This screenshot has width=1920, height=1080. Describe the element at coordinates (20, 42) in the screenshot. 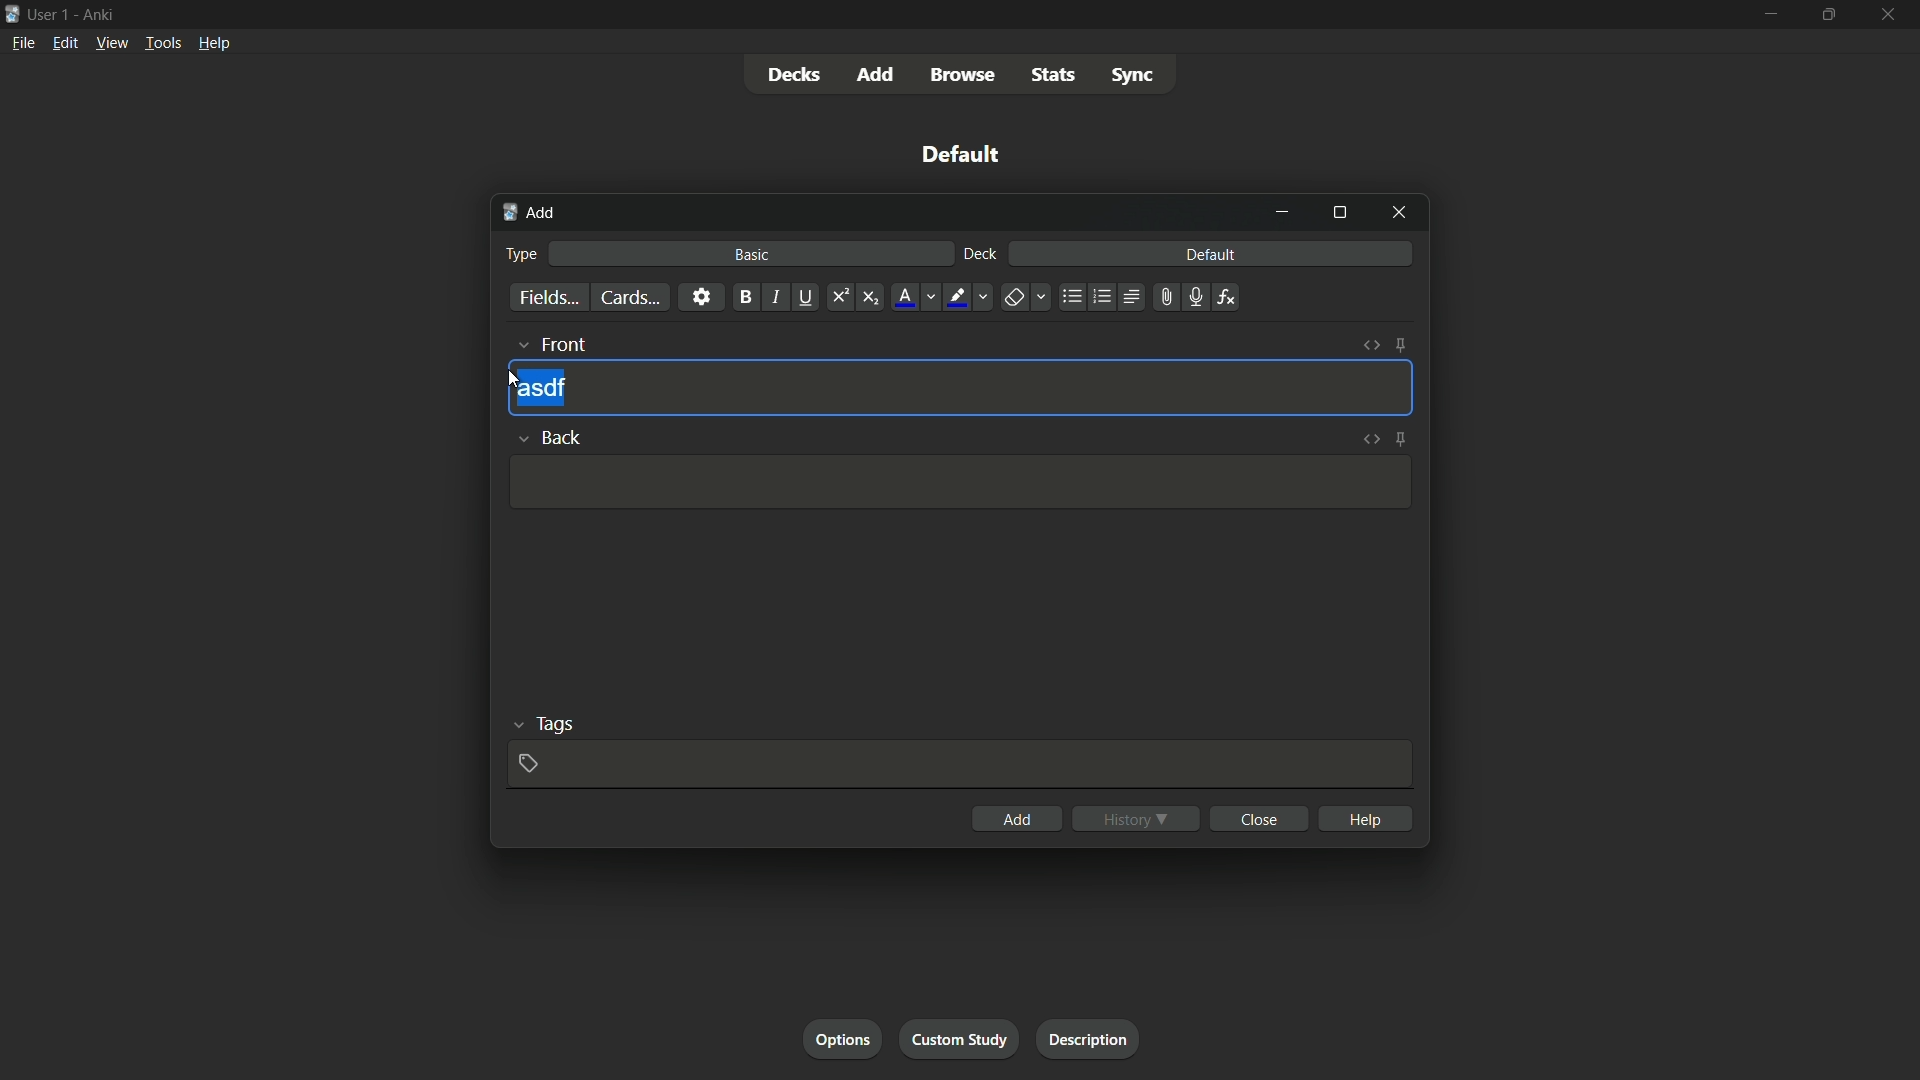

I see `file` at that location.